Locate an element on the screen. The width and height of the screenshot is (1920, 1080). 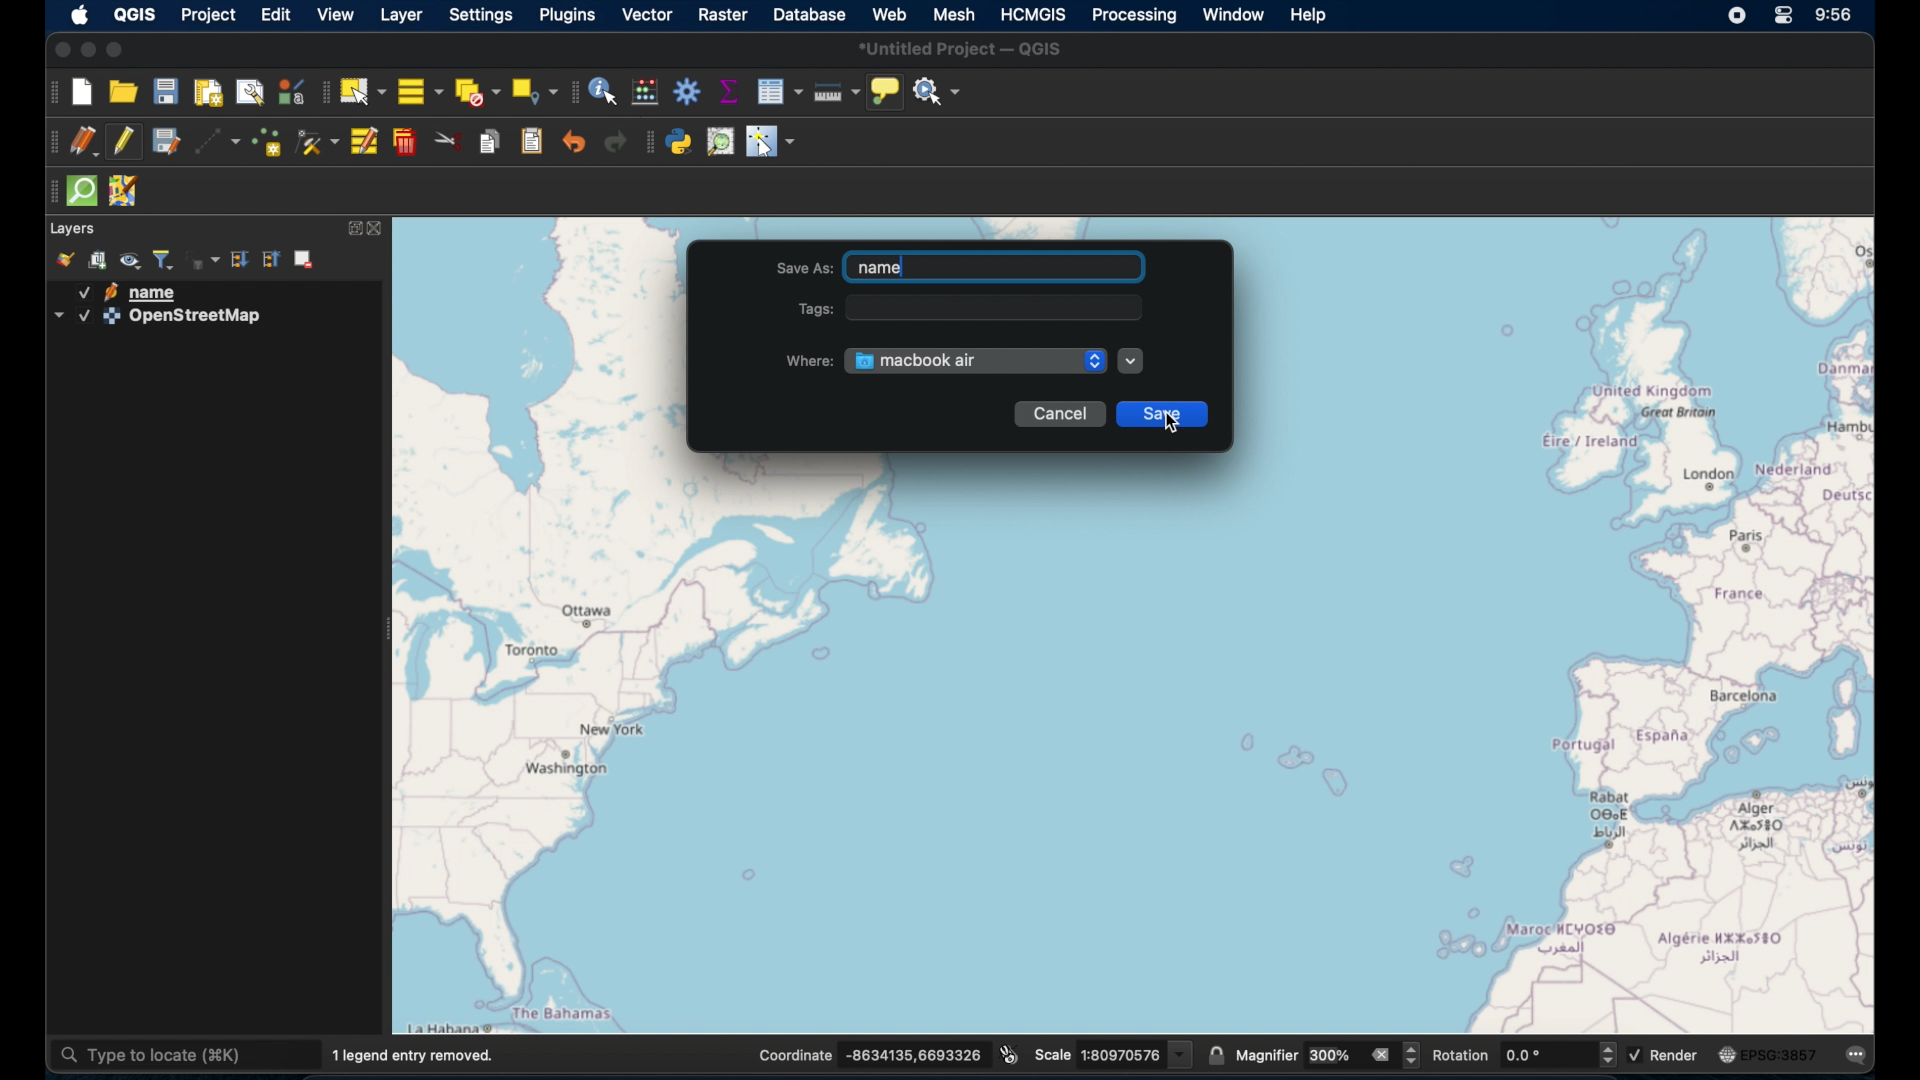
expand is located at coordinates (350, 229).